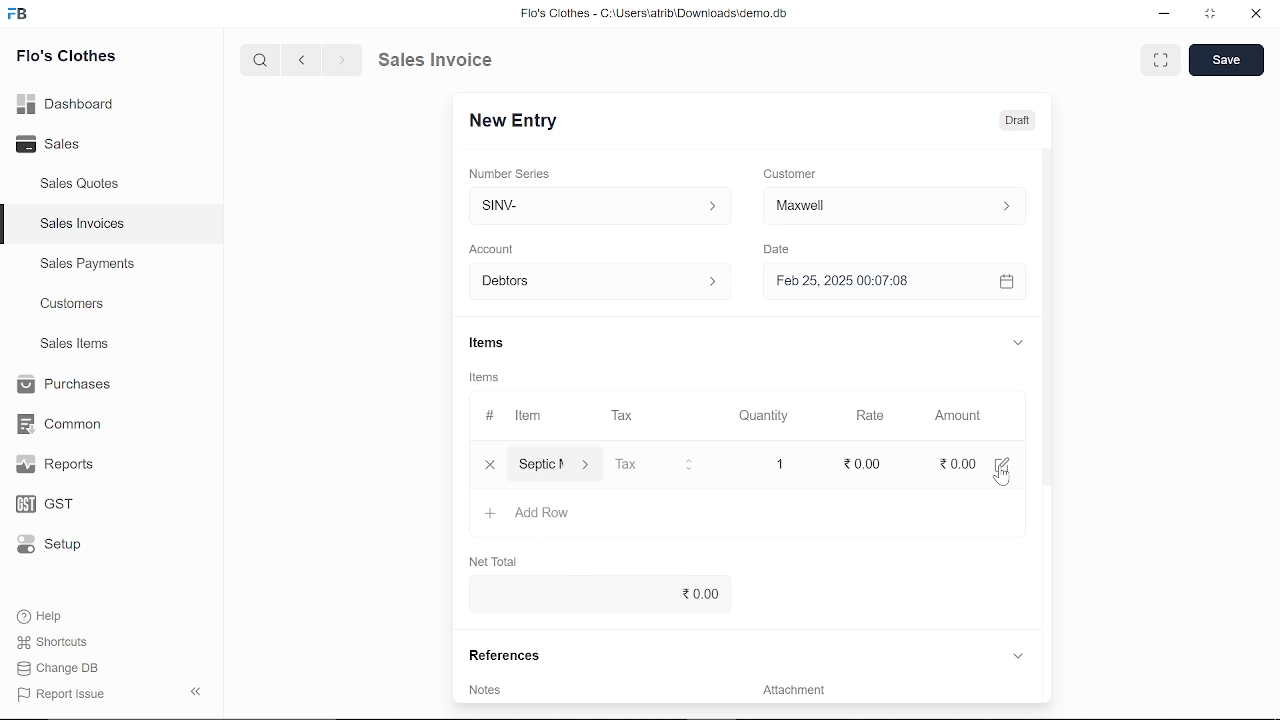  I want to click on expand, so click(1157, 61).